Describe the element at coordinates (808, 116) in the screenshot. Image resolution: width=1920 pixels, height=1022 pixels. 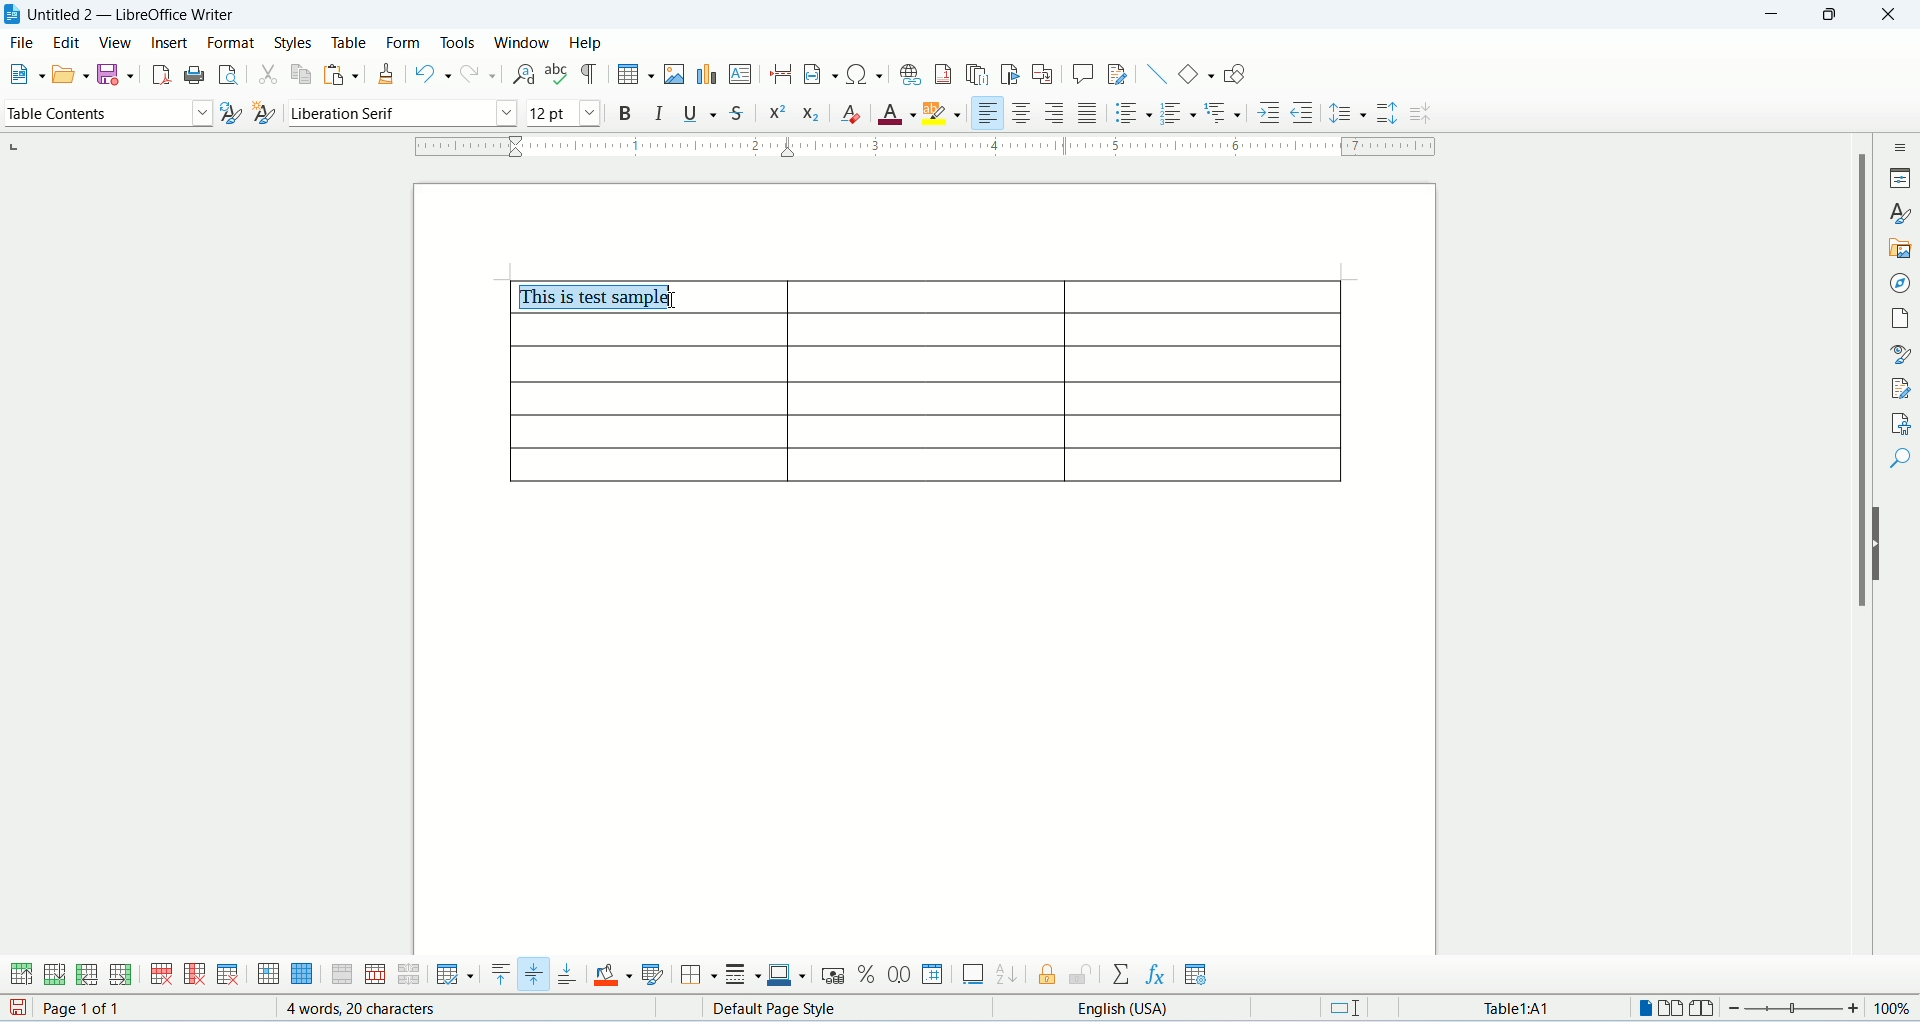
I see `subscript` at that location.